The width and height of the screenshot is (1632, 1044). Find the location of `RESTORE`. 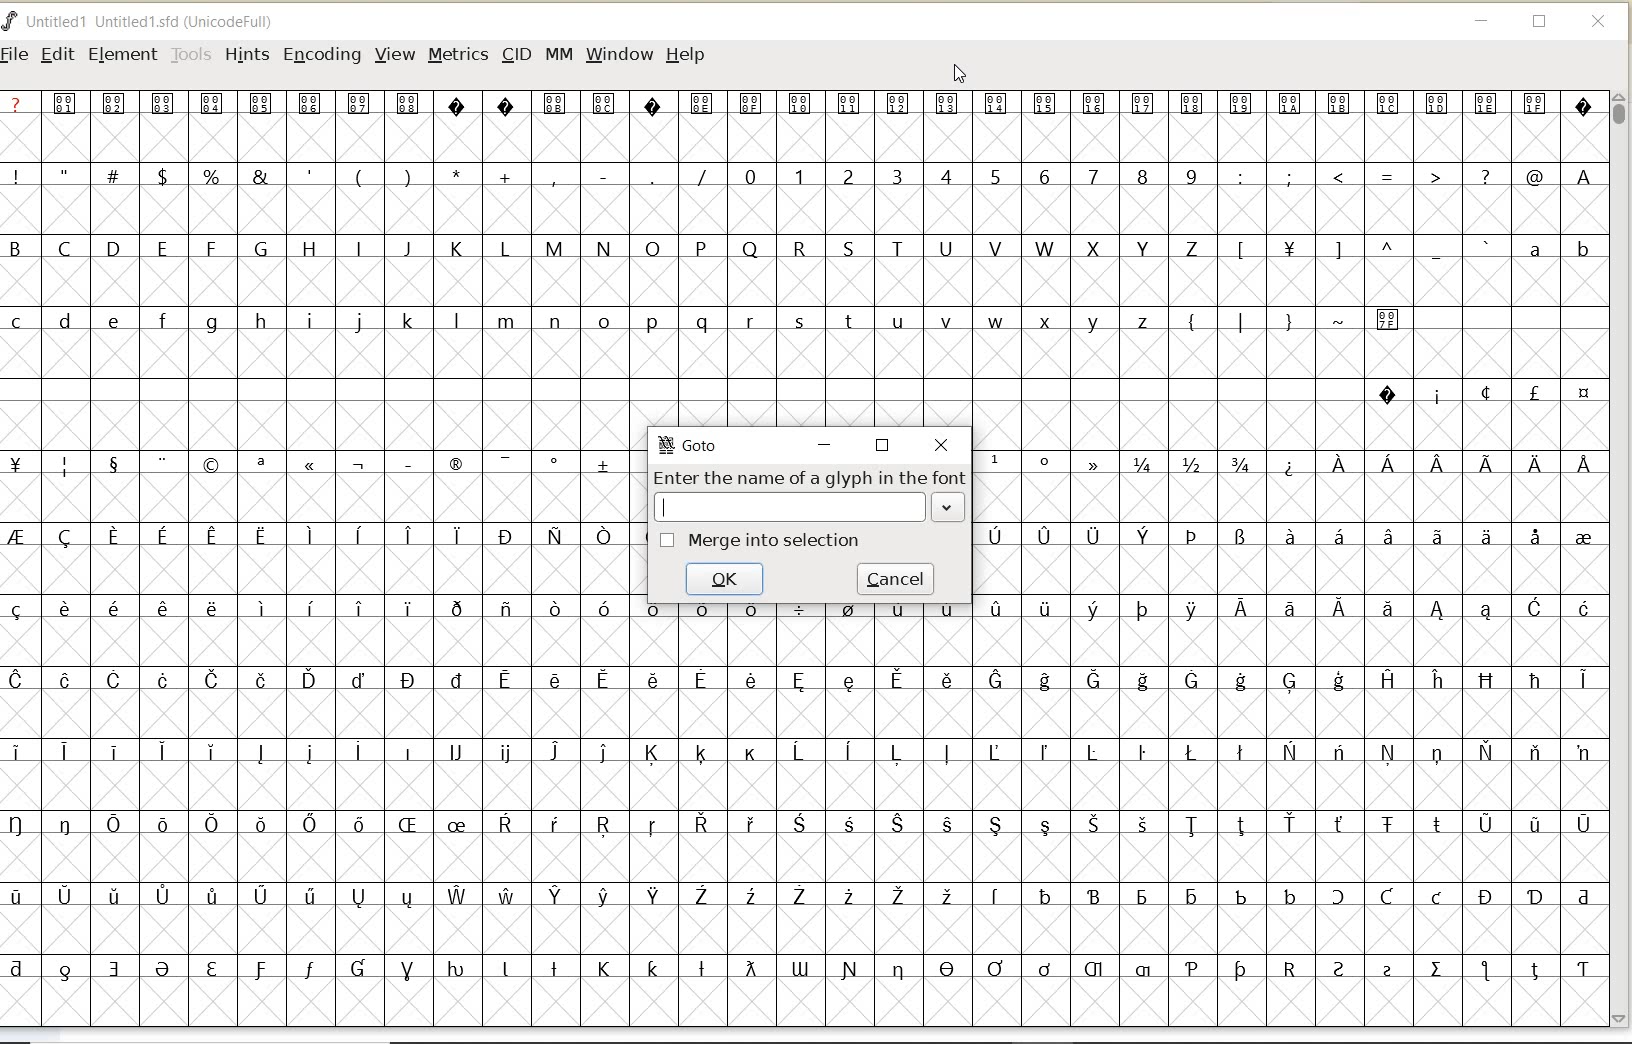

RESTORE is located at coordinates (1540, 25).